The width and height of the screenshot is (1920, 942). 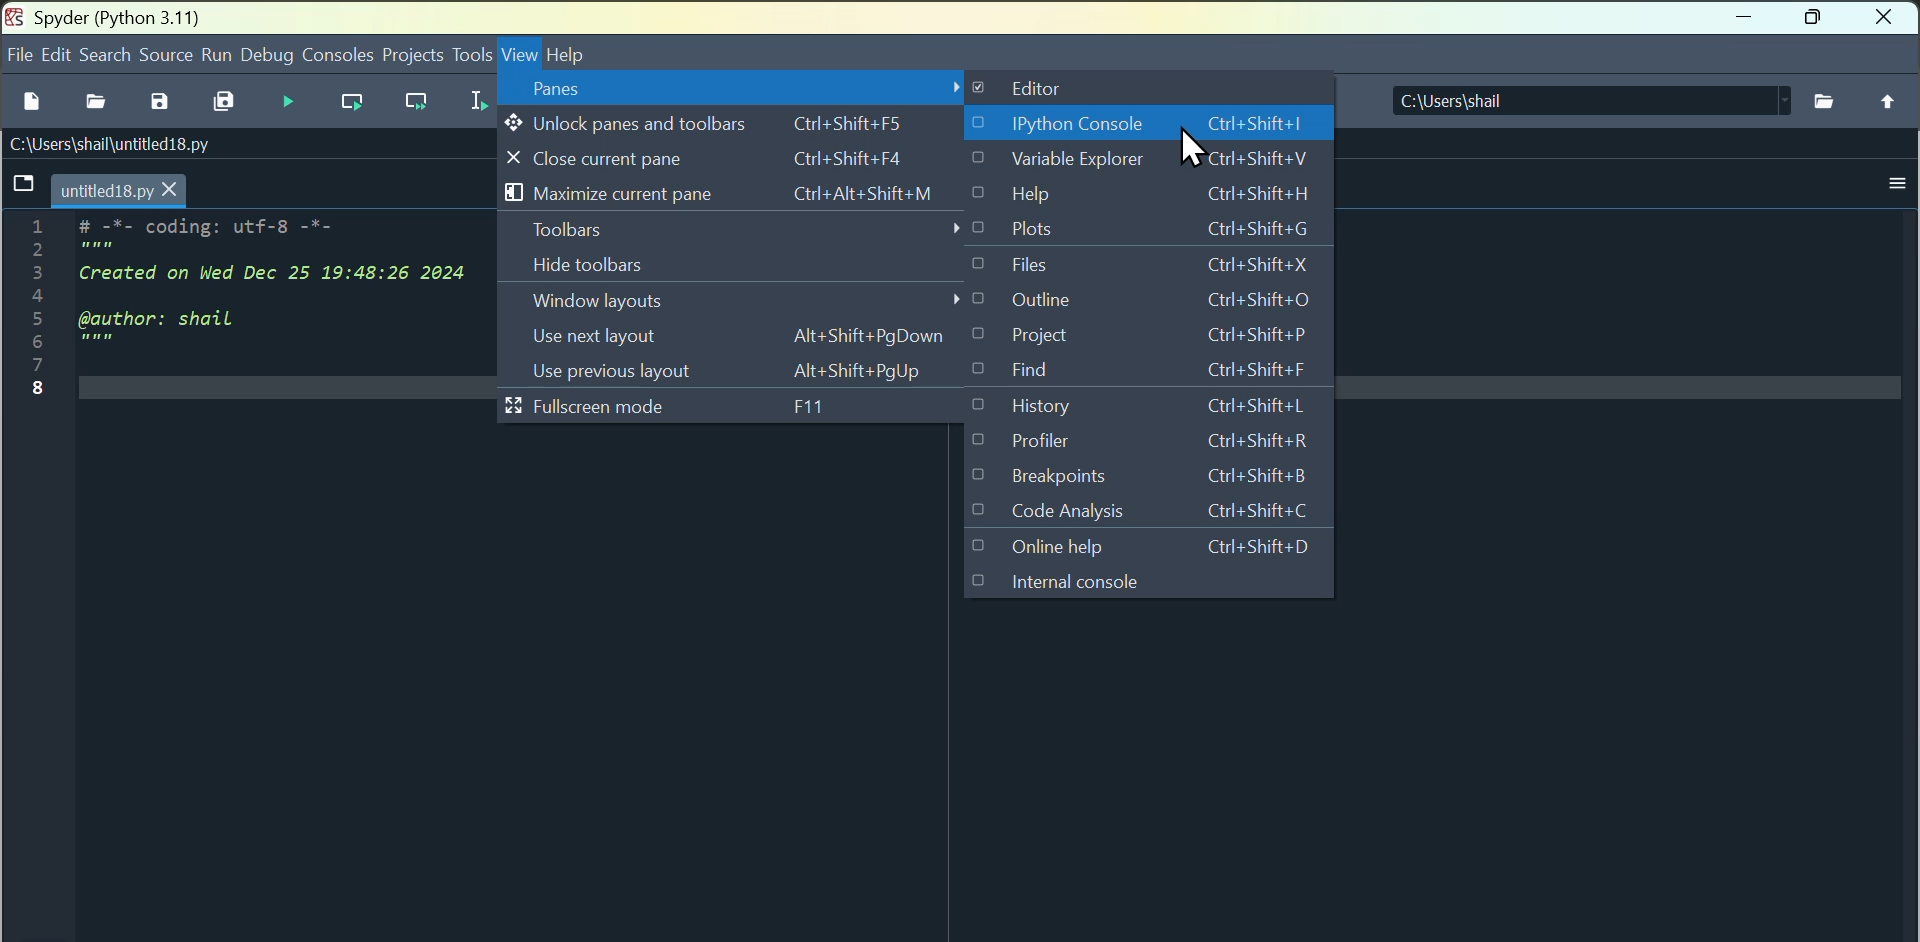 I want to click on History, so click(x=1132, y=408).